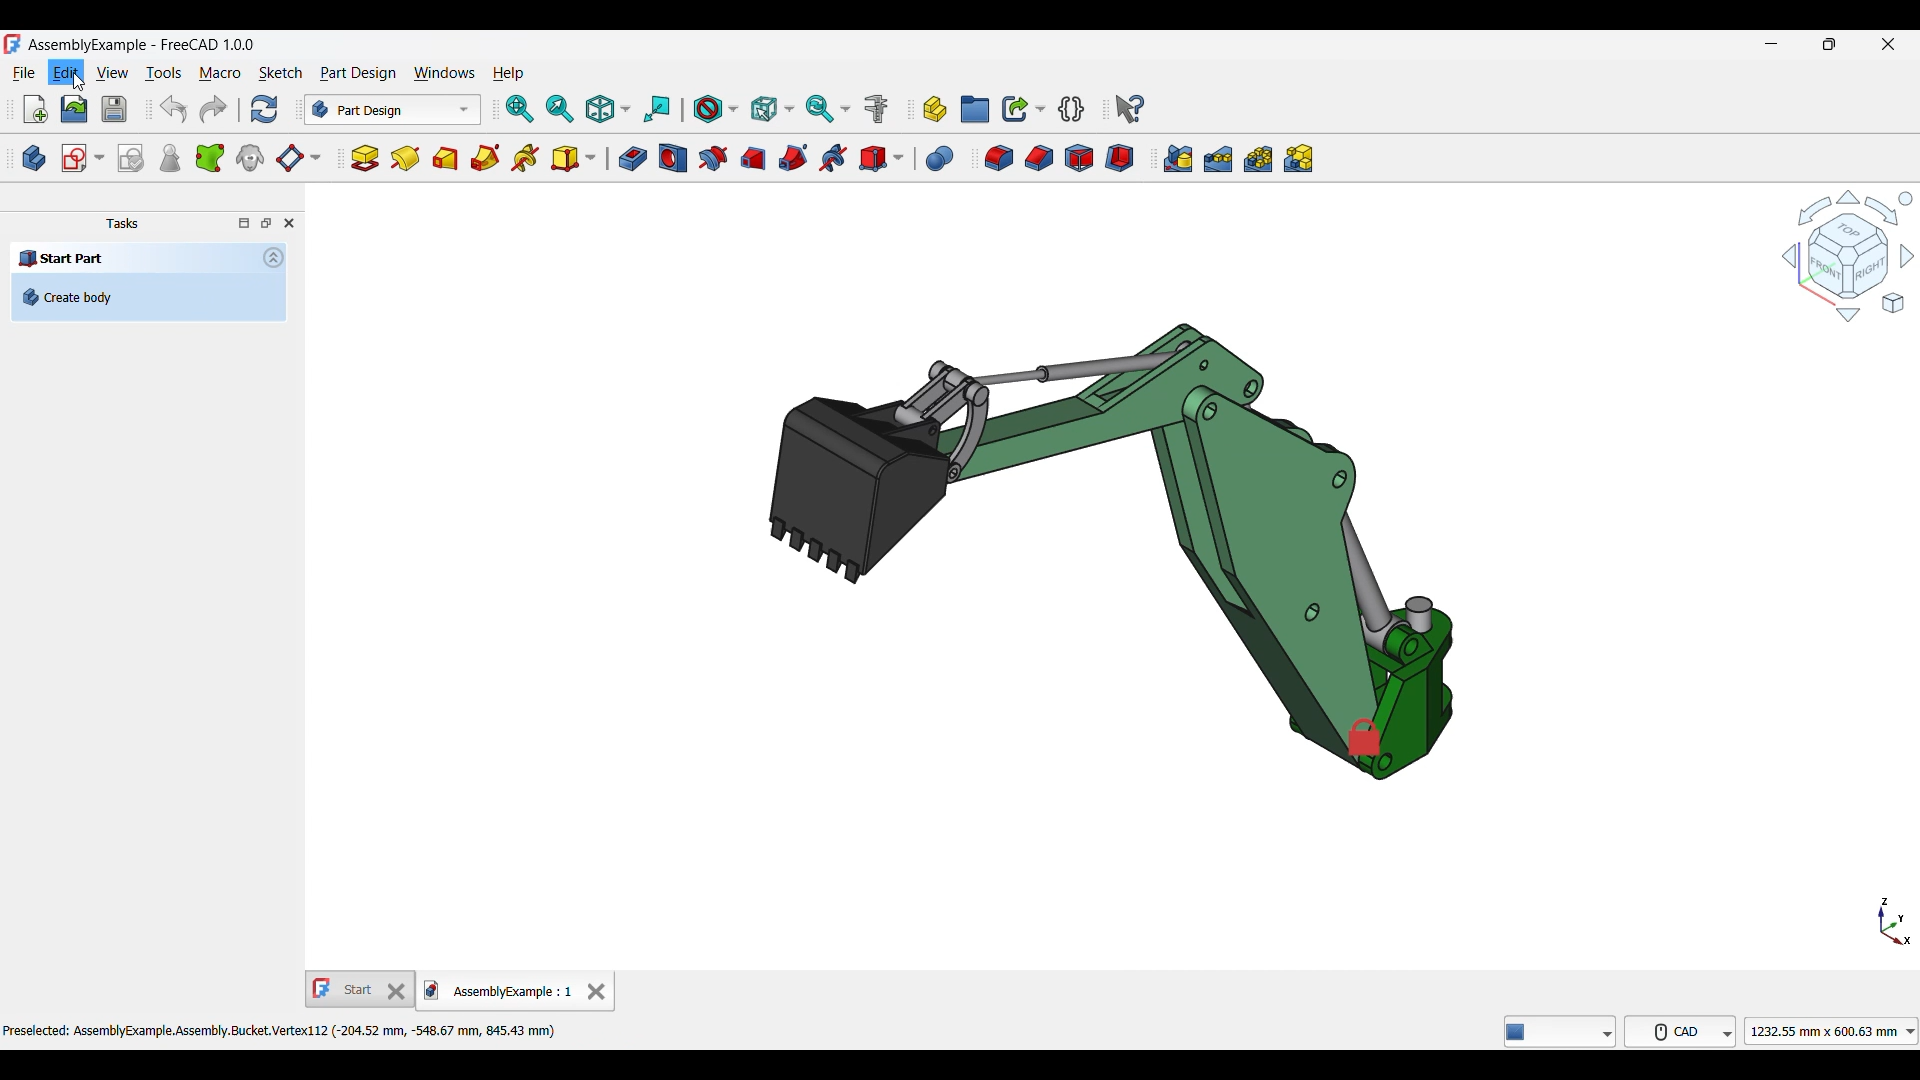 The image size is (1920, 1080). Describe the element at coordinates (36, 109) in the screenshot. I see `New` at that location.